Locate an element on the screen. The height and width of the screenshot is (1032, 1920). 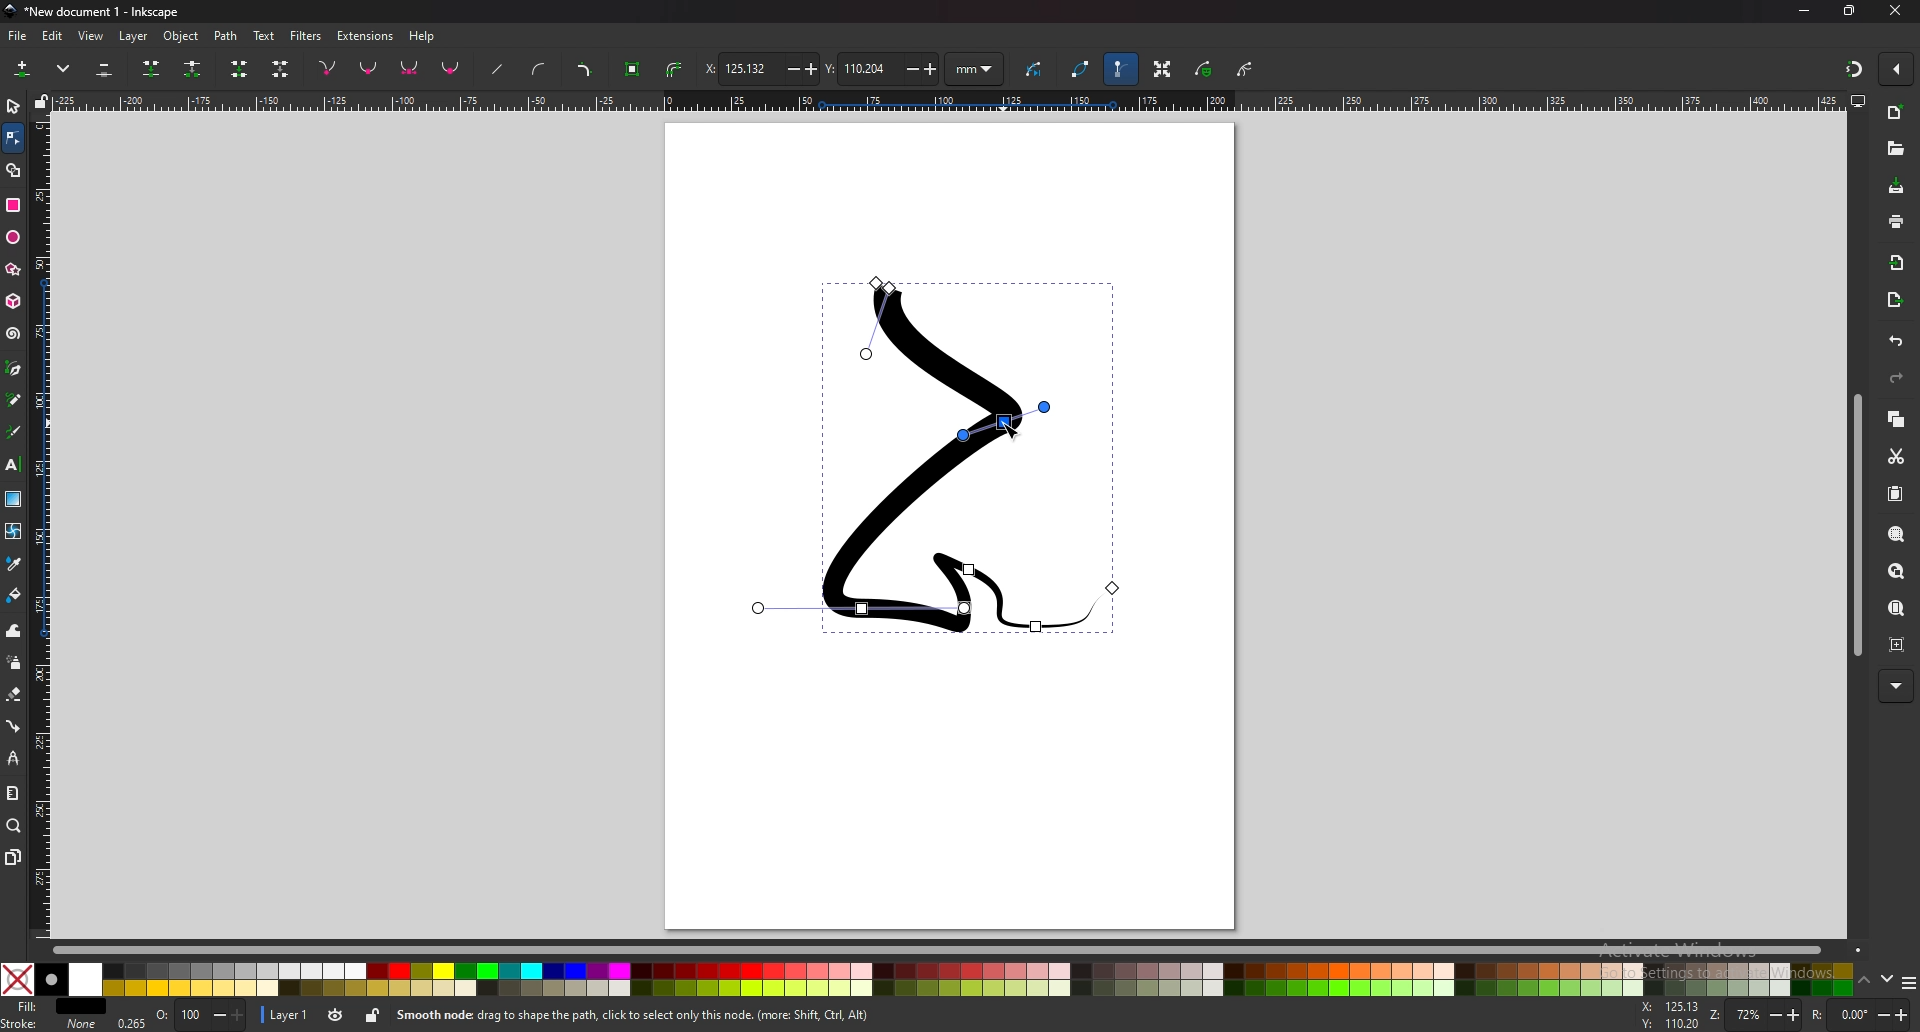
dropper is located at coordinates (14, 564).